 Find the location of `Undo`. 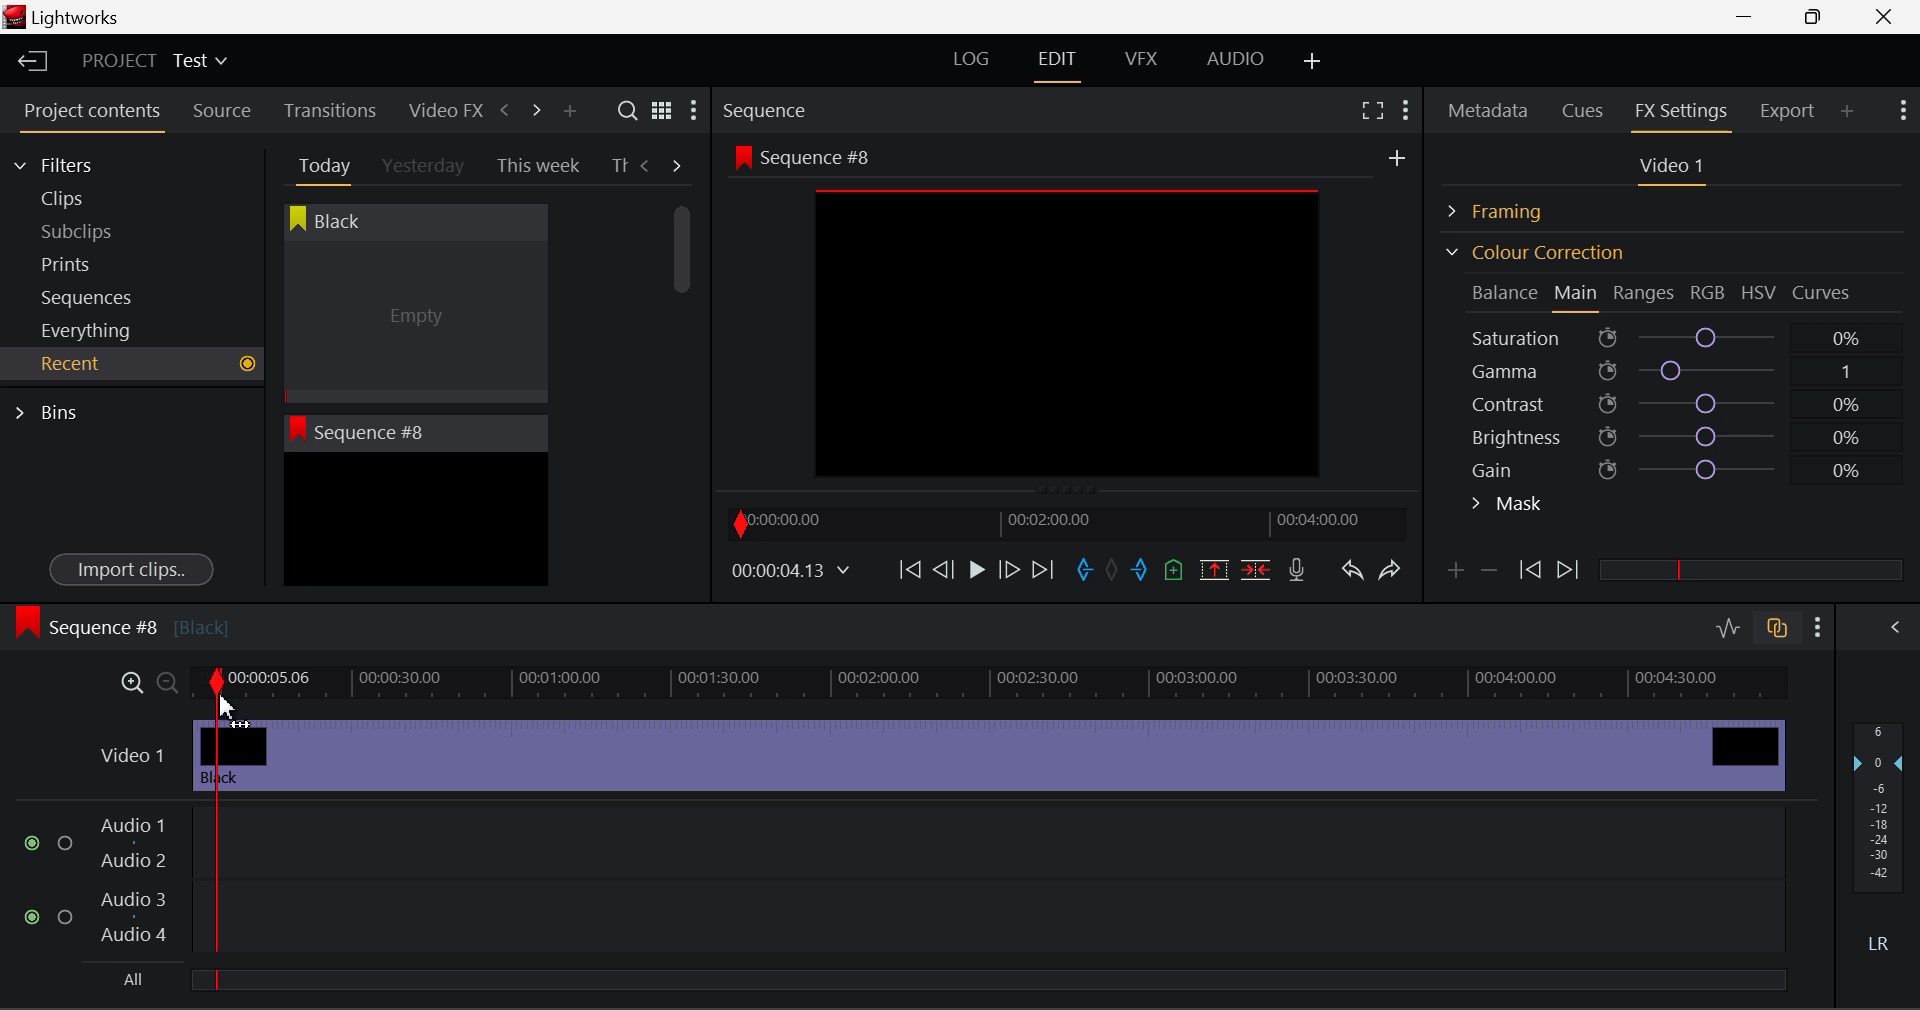

Undo is located at coordinates (1351, 574).